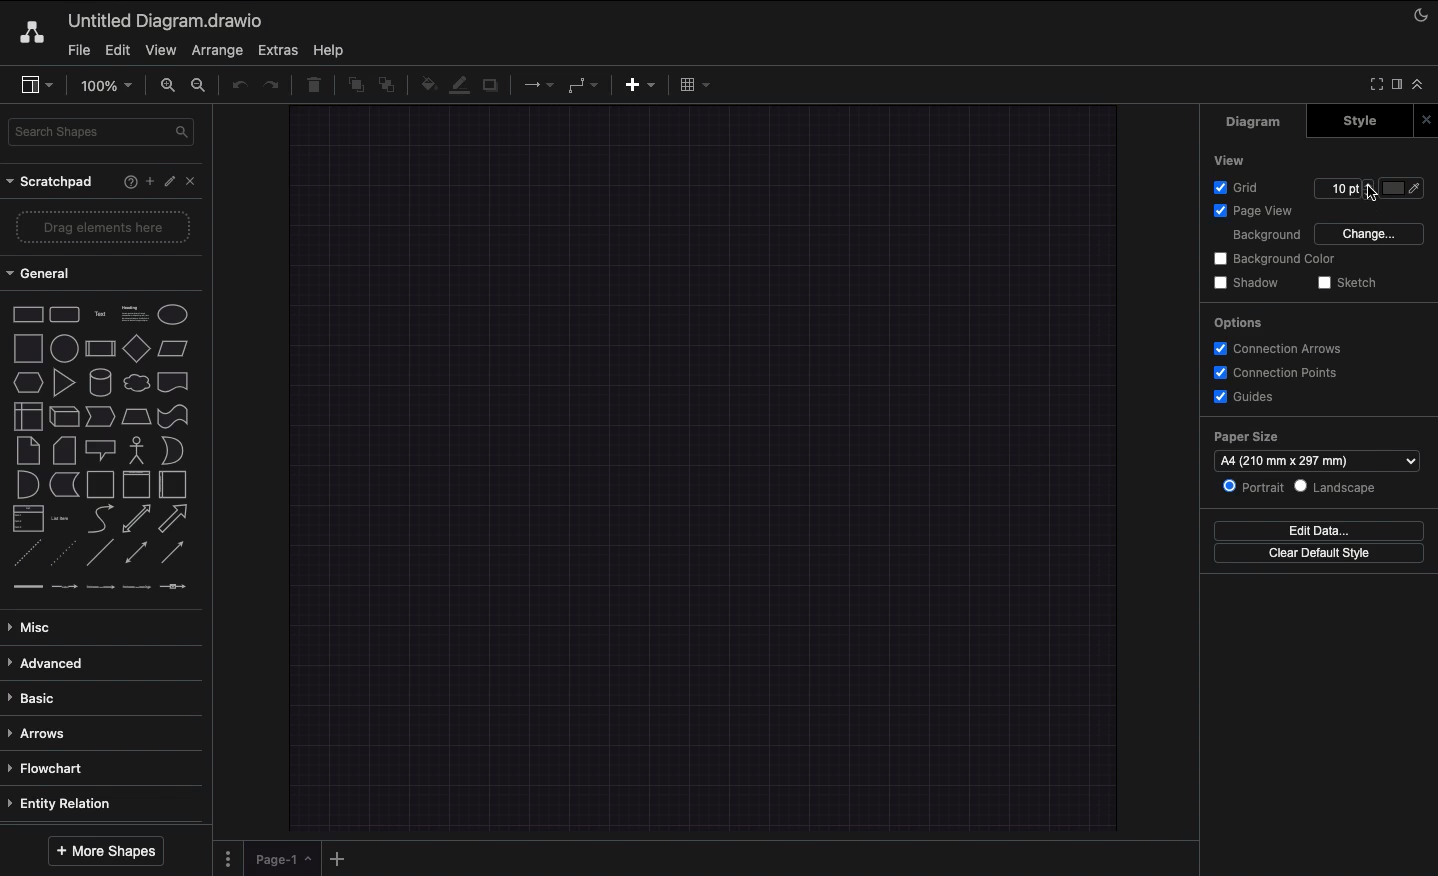 This screenshot has height=876, width=1438. What do you see at coordinates (120, 182) in the screenshot?
I see `Help` at bounding box center [120, 182].